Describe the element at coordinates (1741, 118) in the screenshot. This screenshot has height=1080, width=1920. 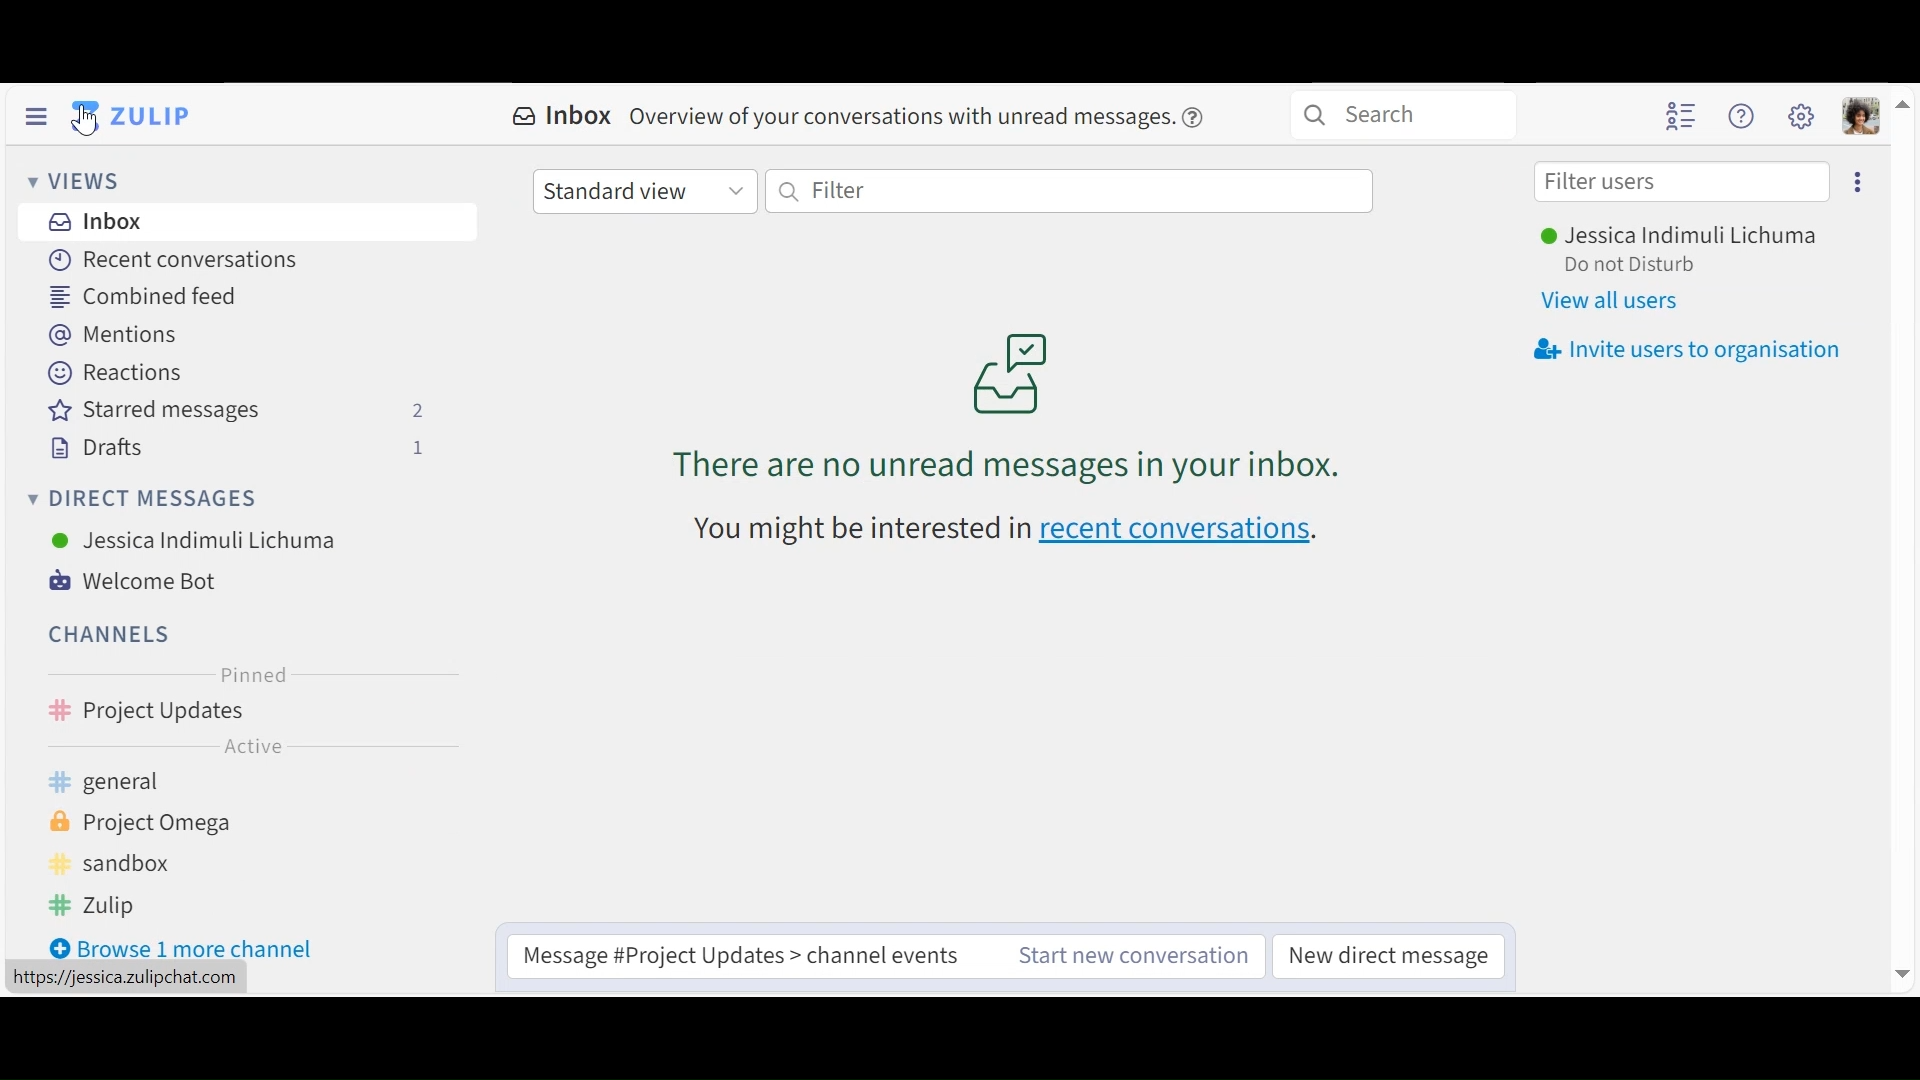
I see `Help menu` at that location.